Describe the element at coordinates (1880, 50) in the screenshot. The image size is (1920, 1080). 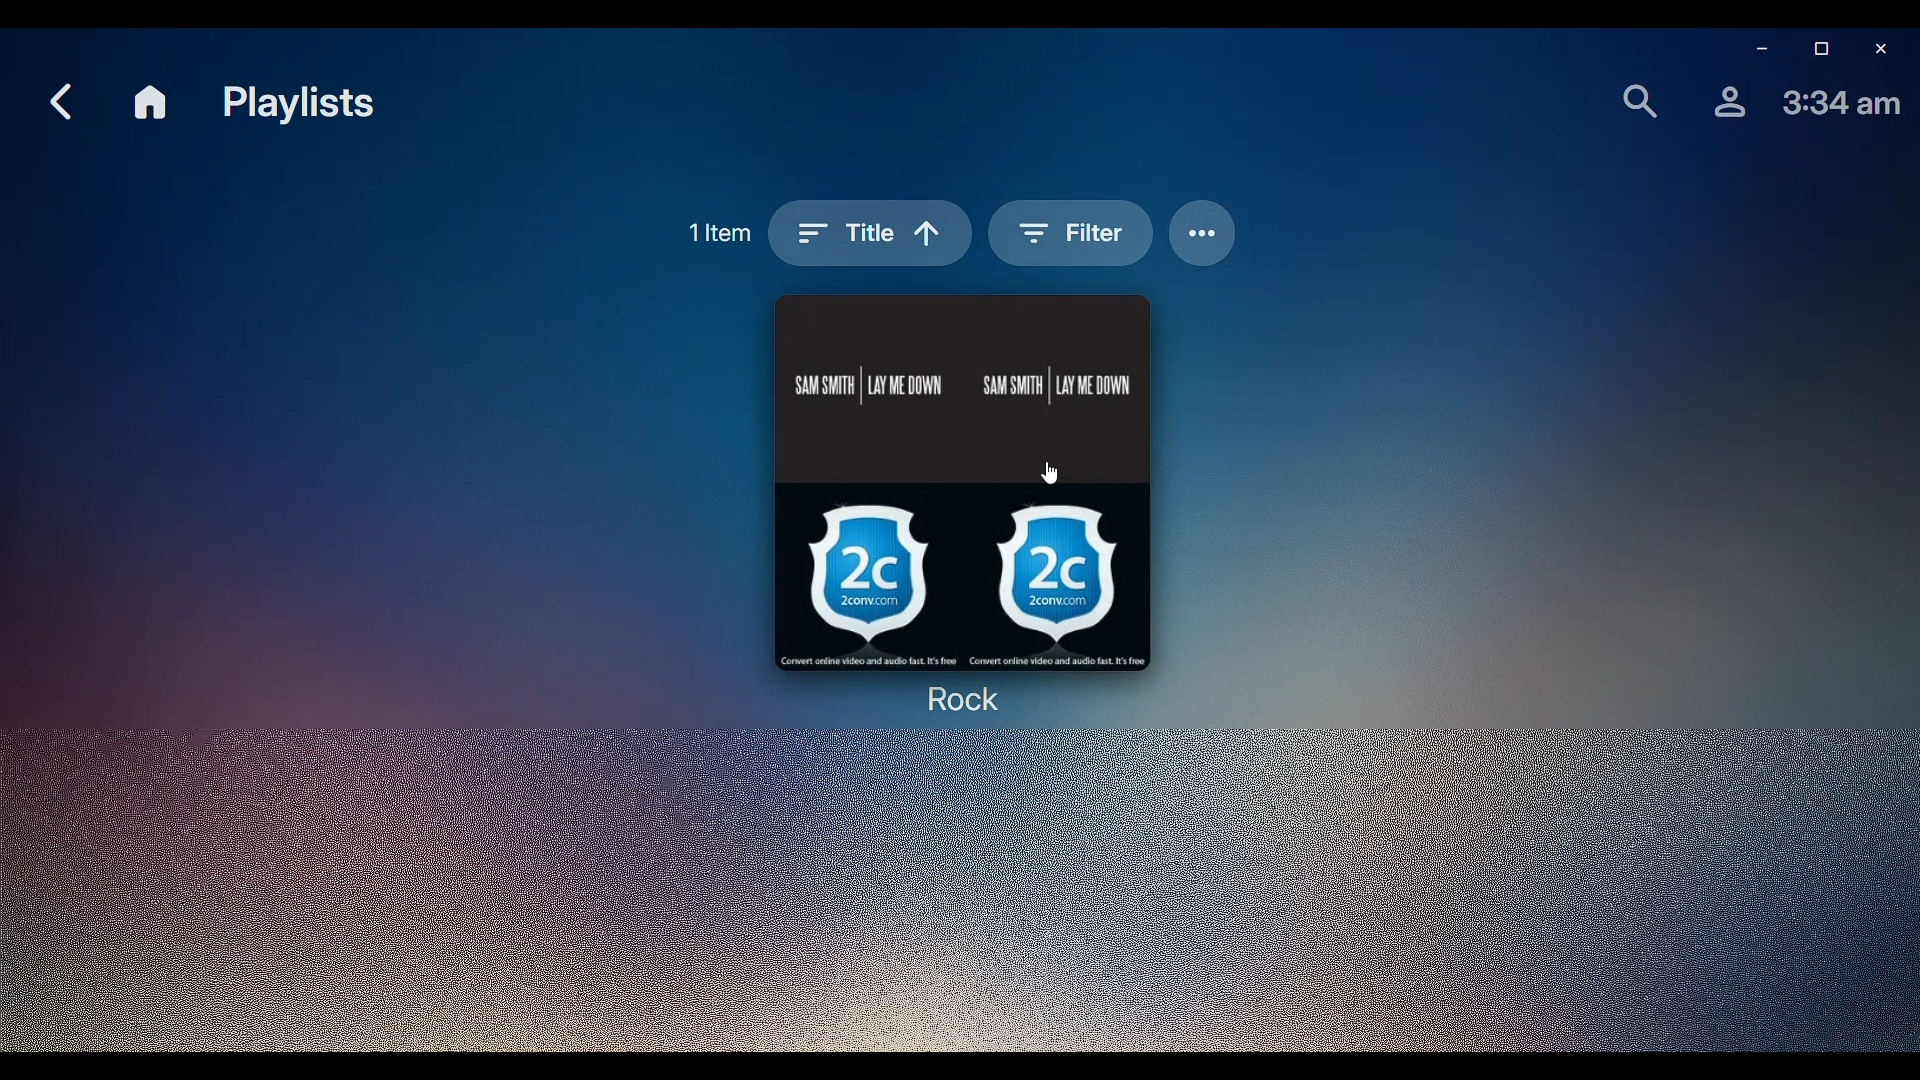
I see `Close` at that location.